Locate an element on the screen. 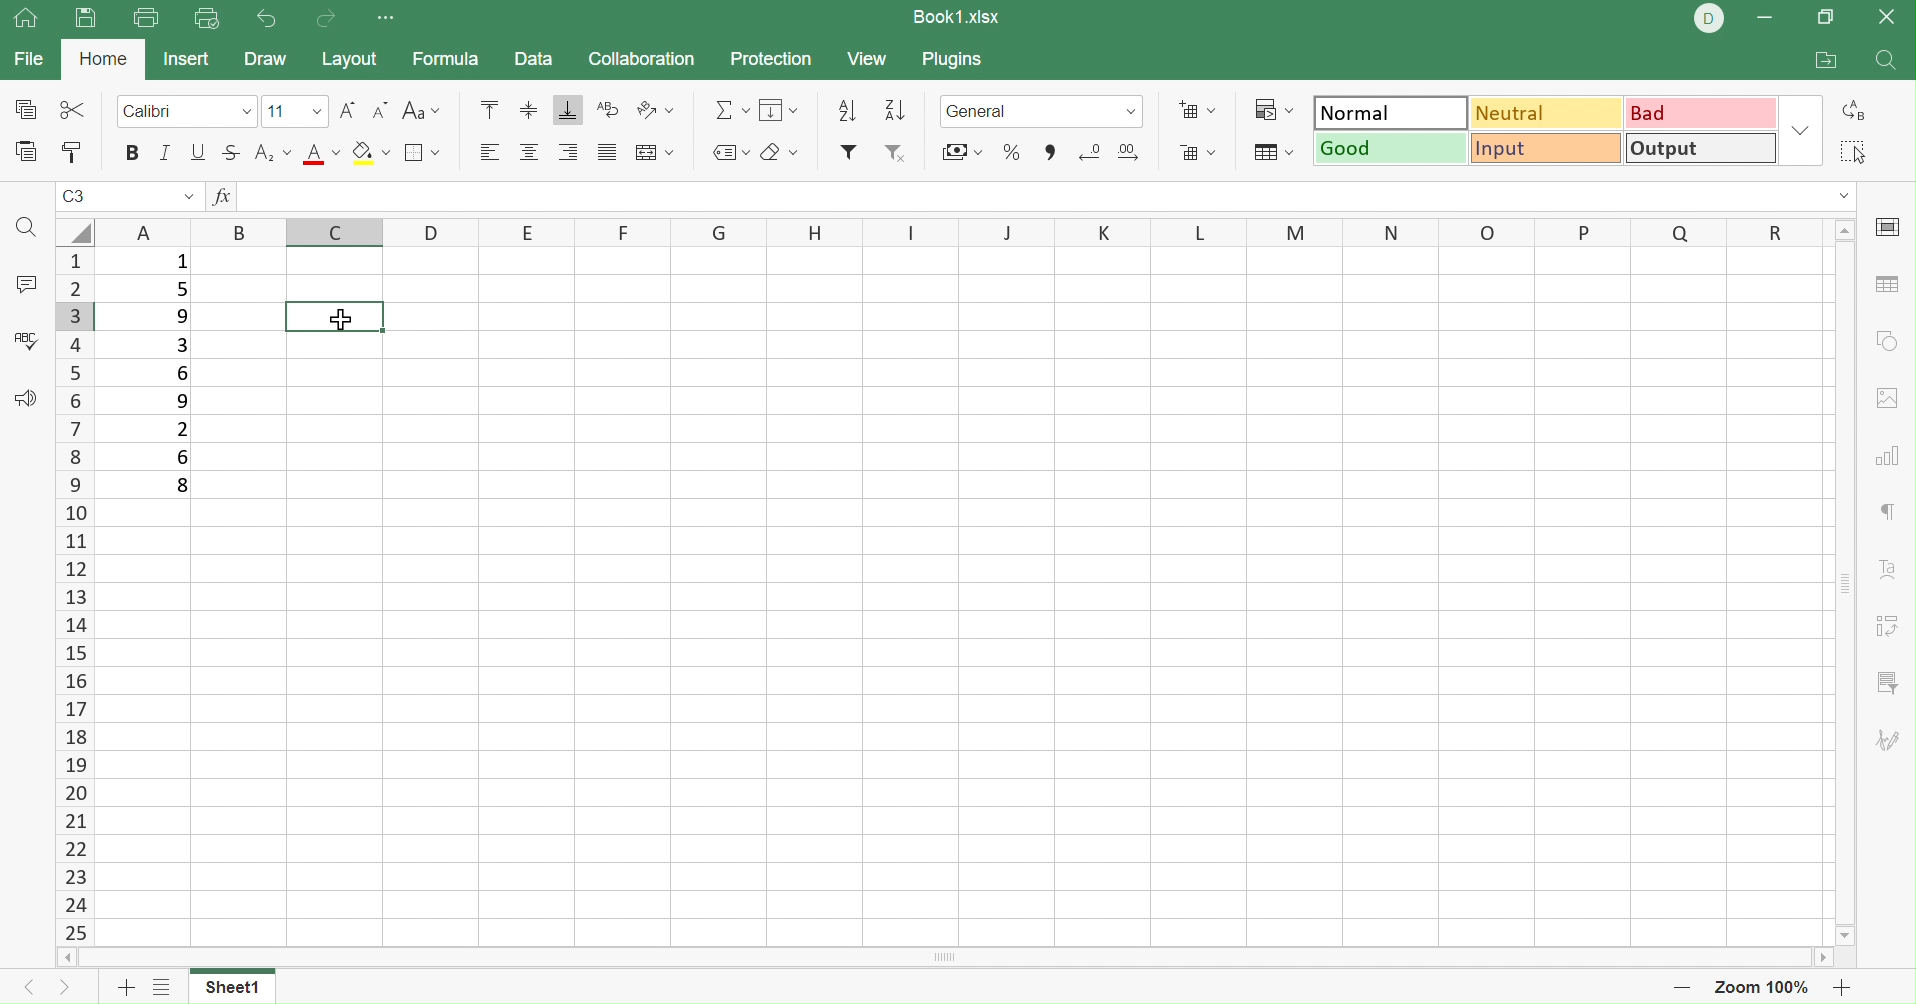 The image size is (1916, 1004). Drop down is located at coordinates (1128, 112).